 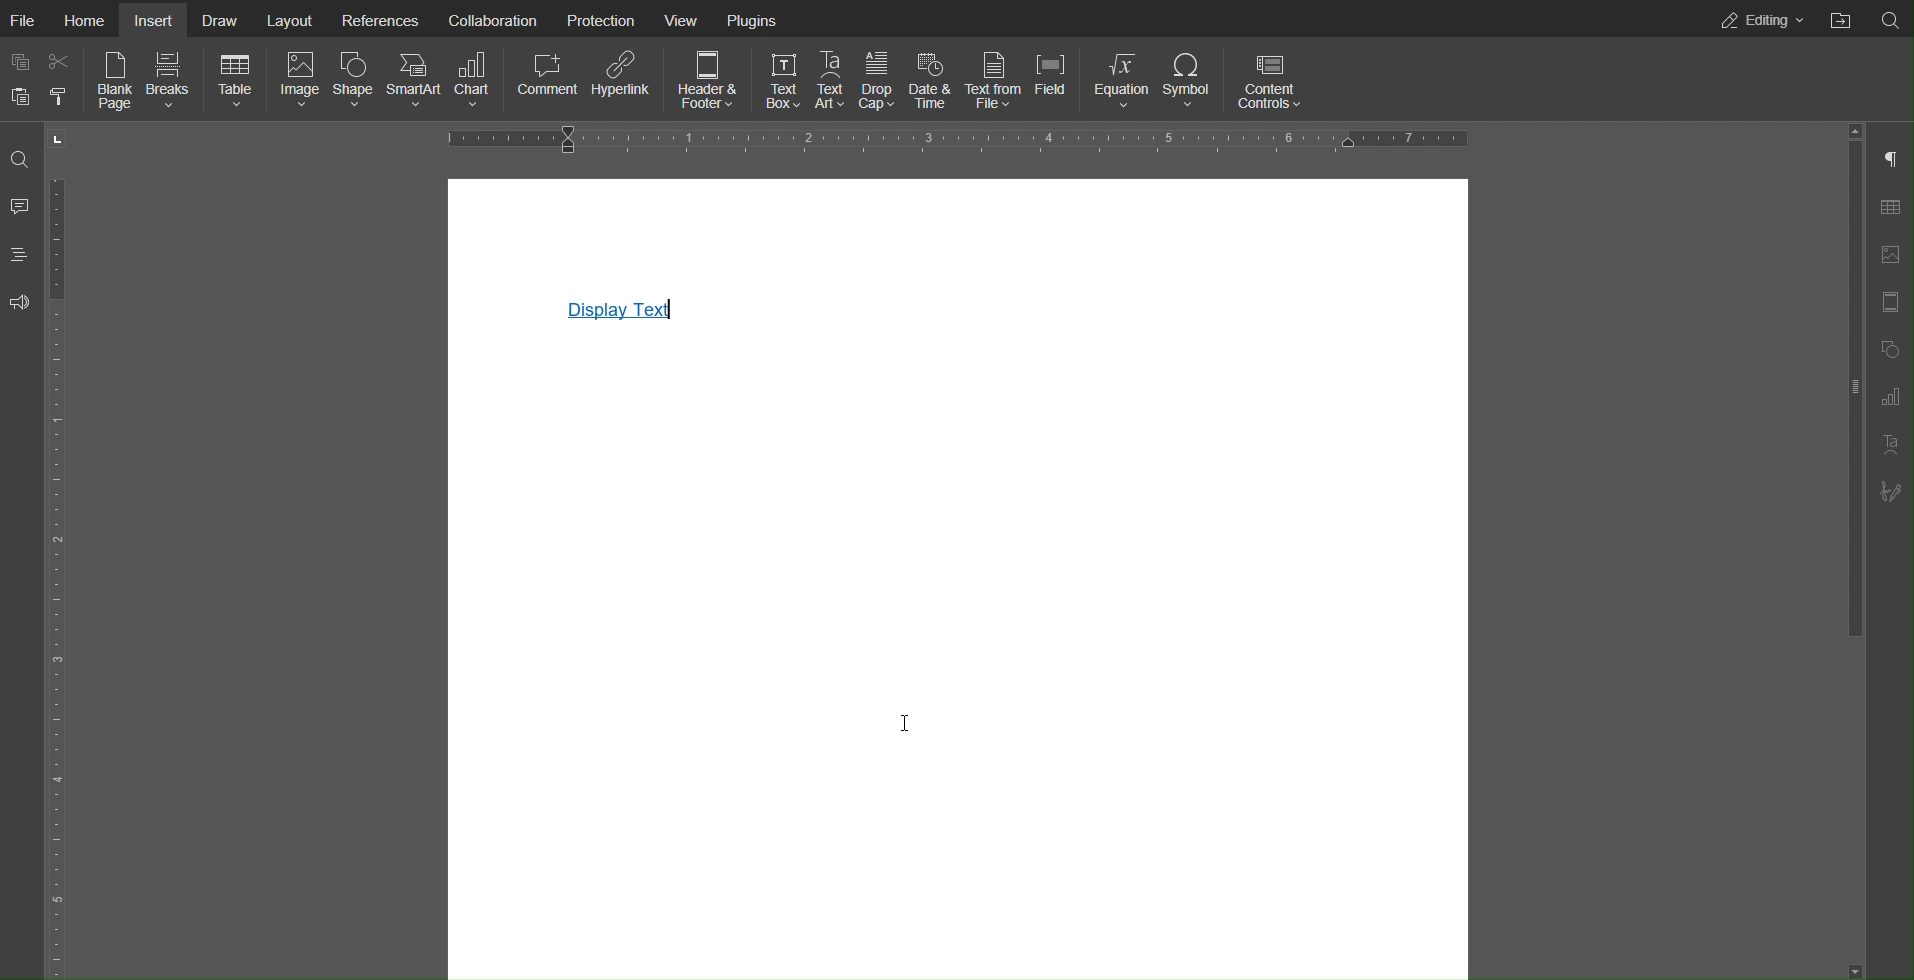 I want to click on Comment, so click(x=19, y=206).